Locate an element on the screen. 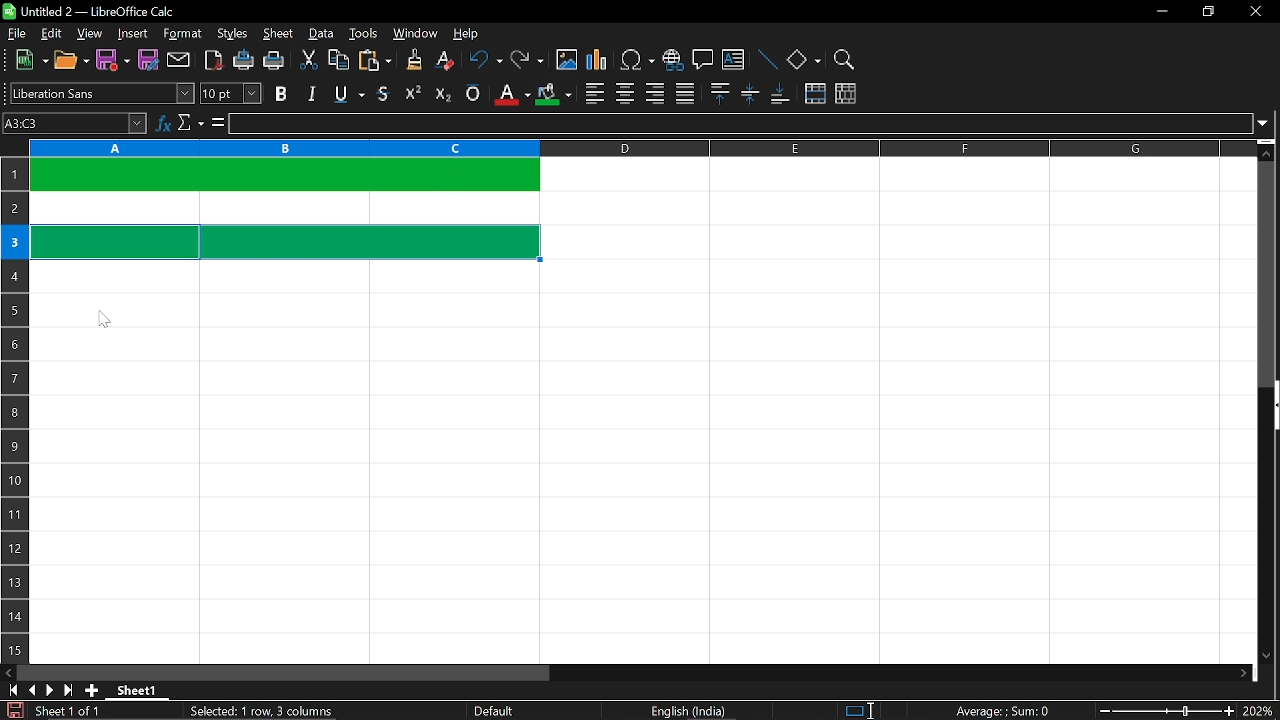 Image resolution: width=1280 pixels, height=720 pixels. standard selection is located at coordinates (860, 711).